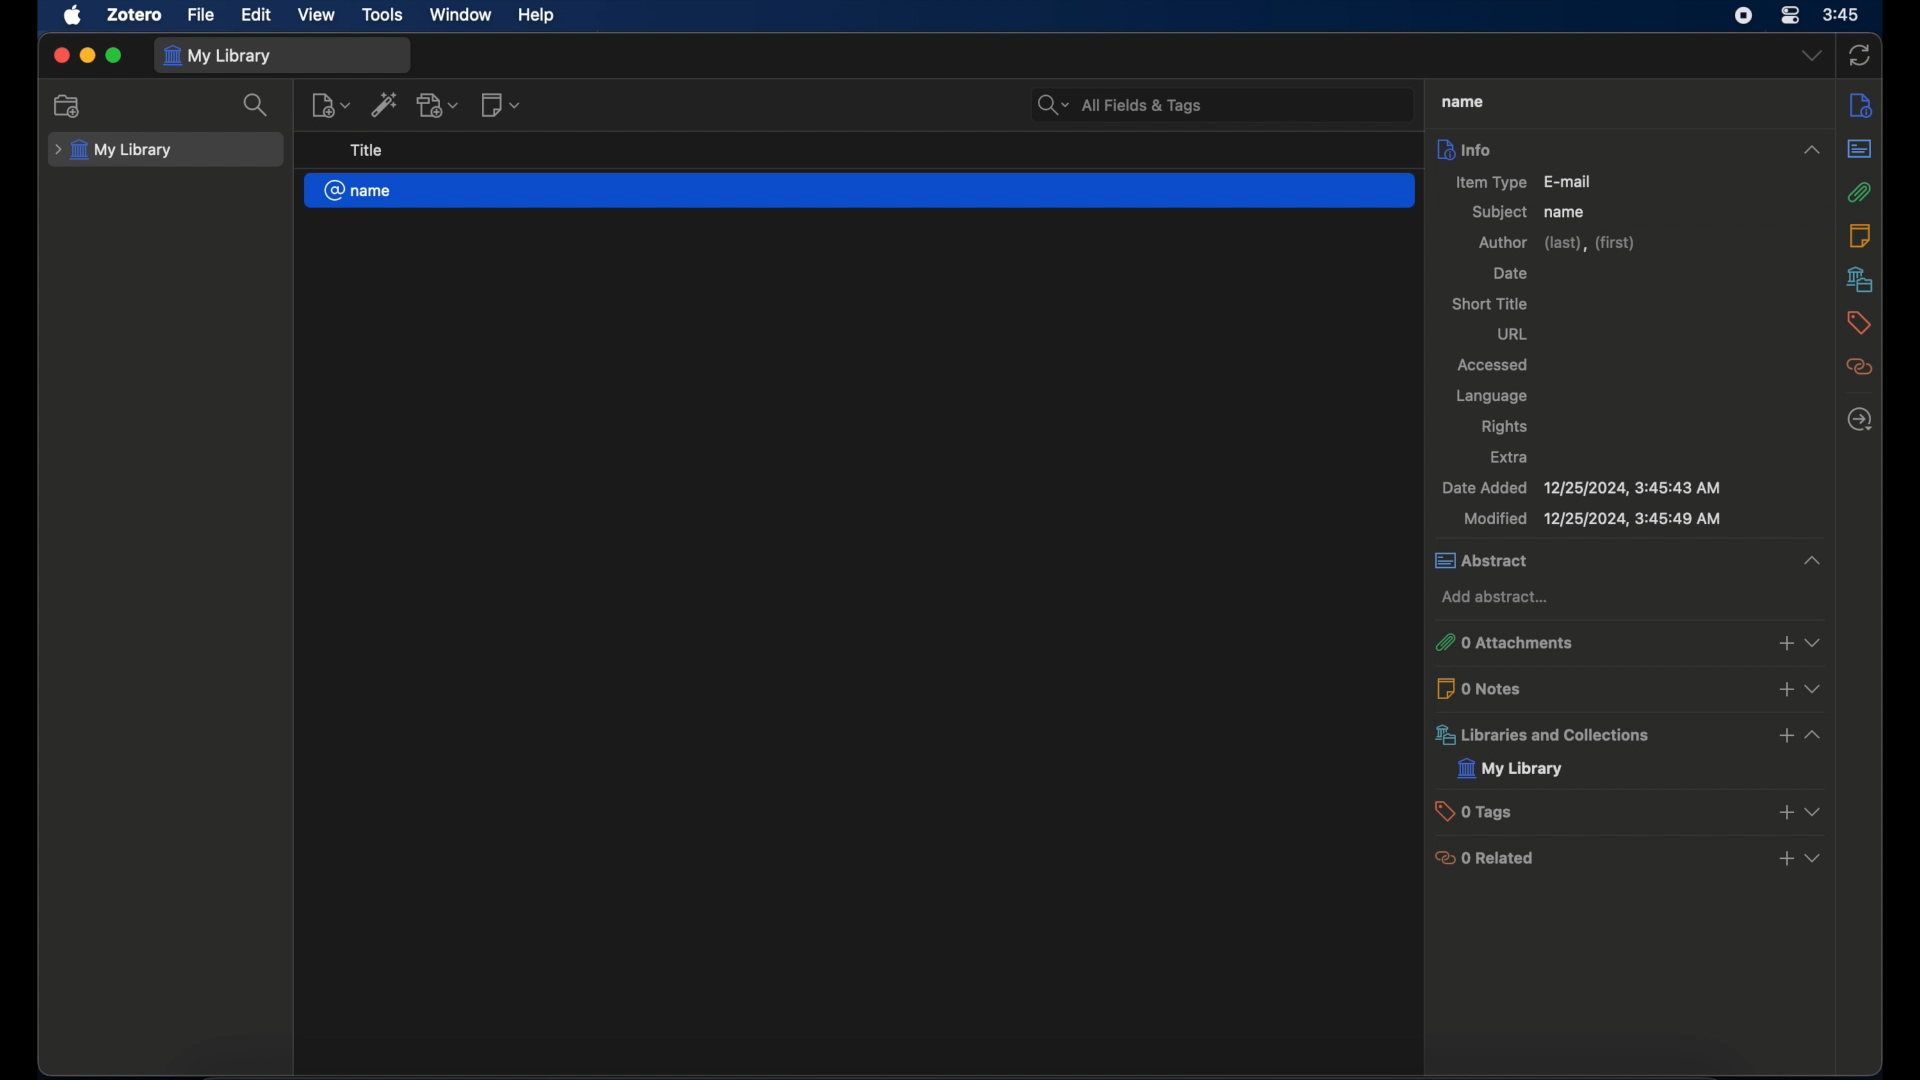 This screenshot has width=1920, height=1080. I want to click on modified, so click(1592, 519).